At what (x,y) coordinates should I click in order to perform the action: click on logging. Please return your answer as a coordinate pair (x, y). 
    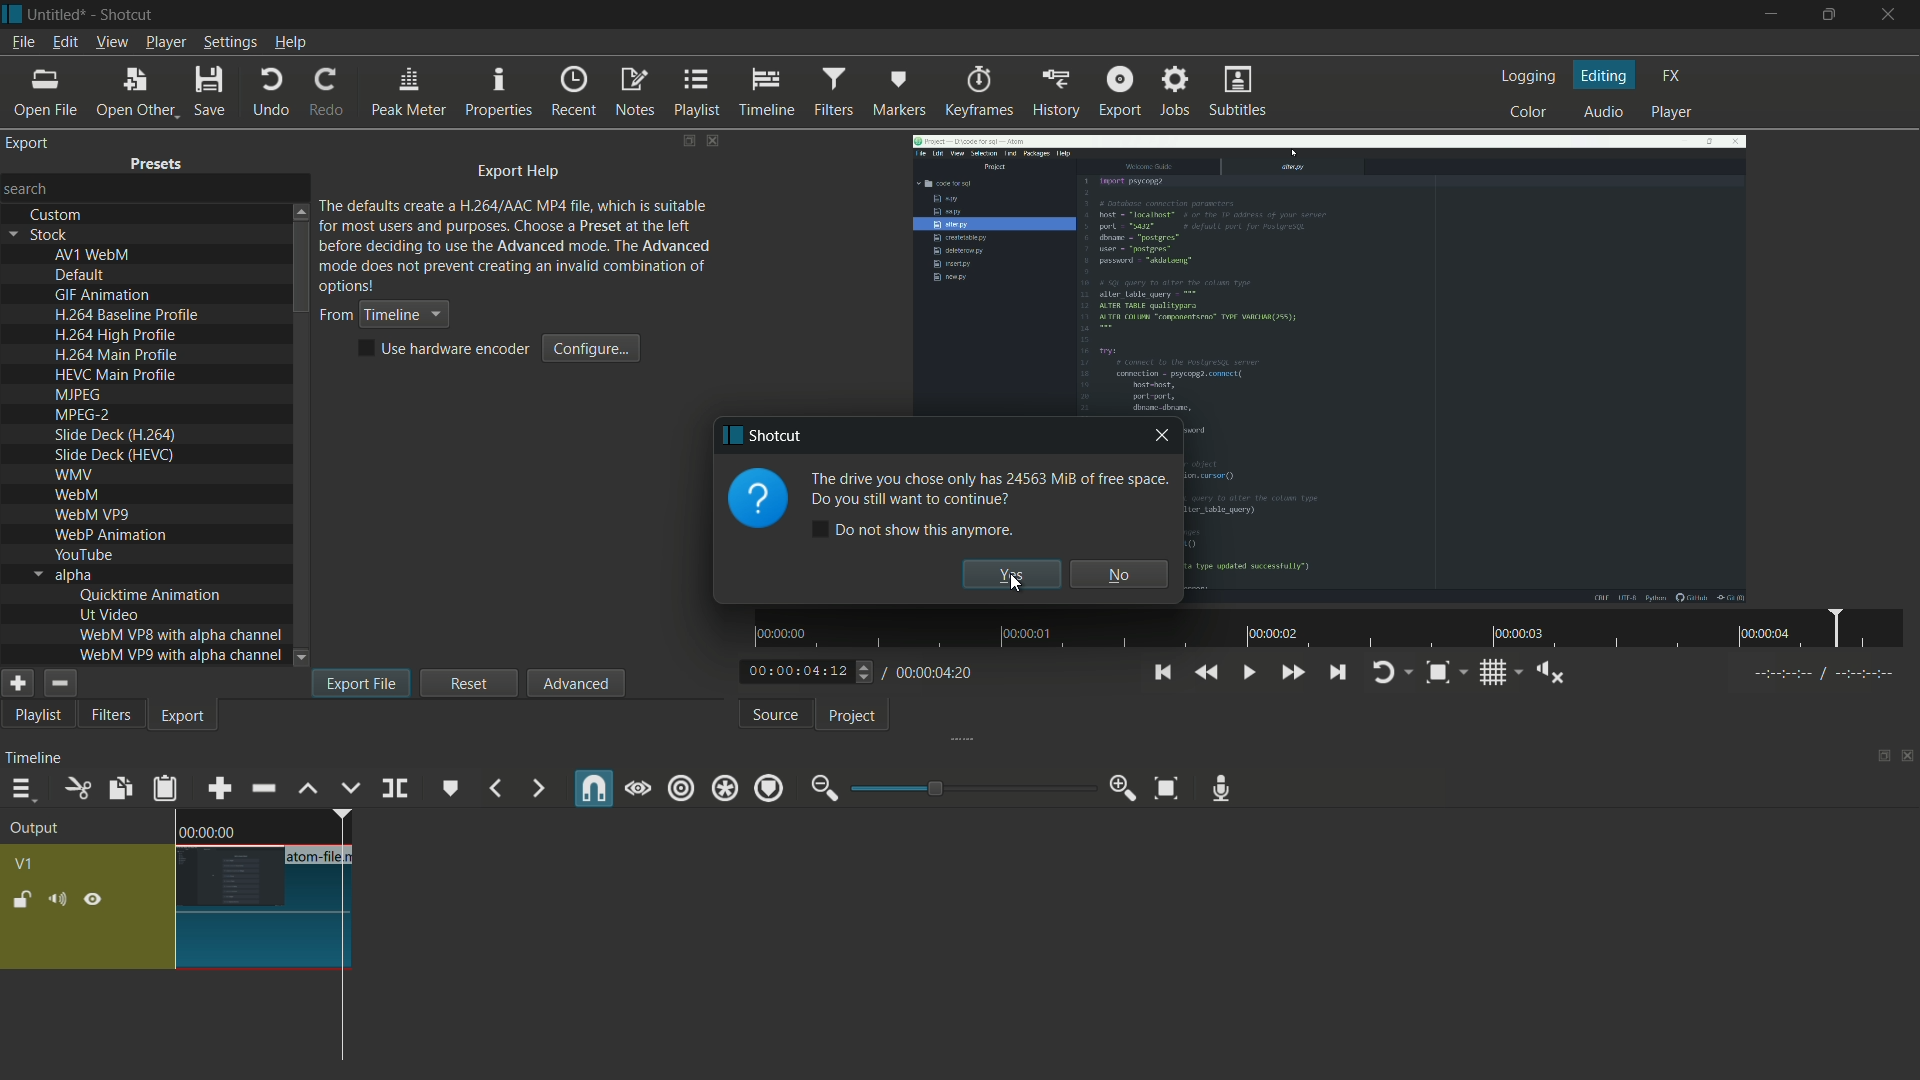
    Looking at the image, I should click on (1527, 76).